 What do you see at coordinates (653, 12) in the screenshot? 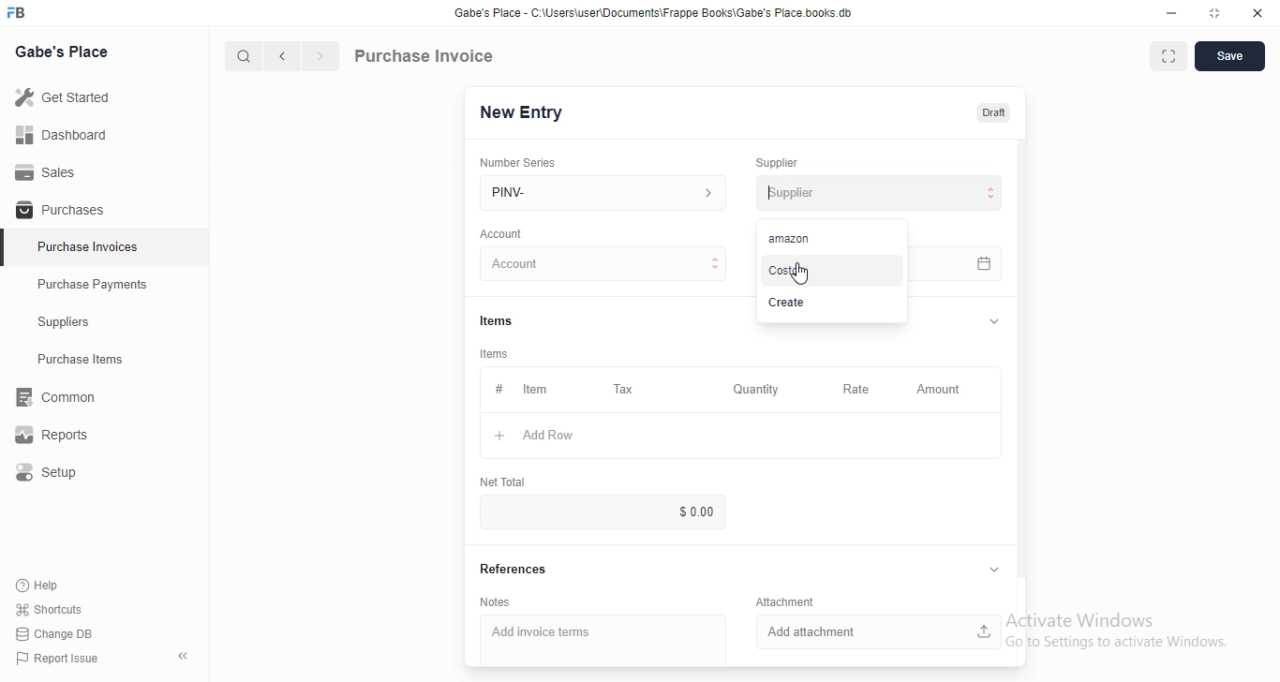
I see `‘Gabe's Place - C\Users\useriDocuments\Frappe Books\Gabe's Place books db.` at bounding box center [653, 12].